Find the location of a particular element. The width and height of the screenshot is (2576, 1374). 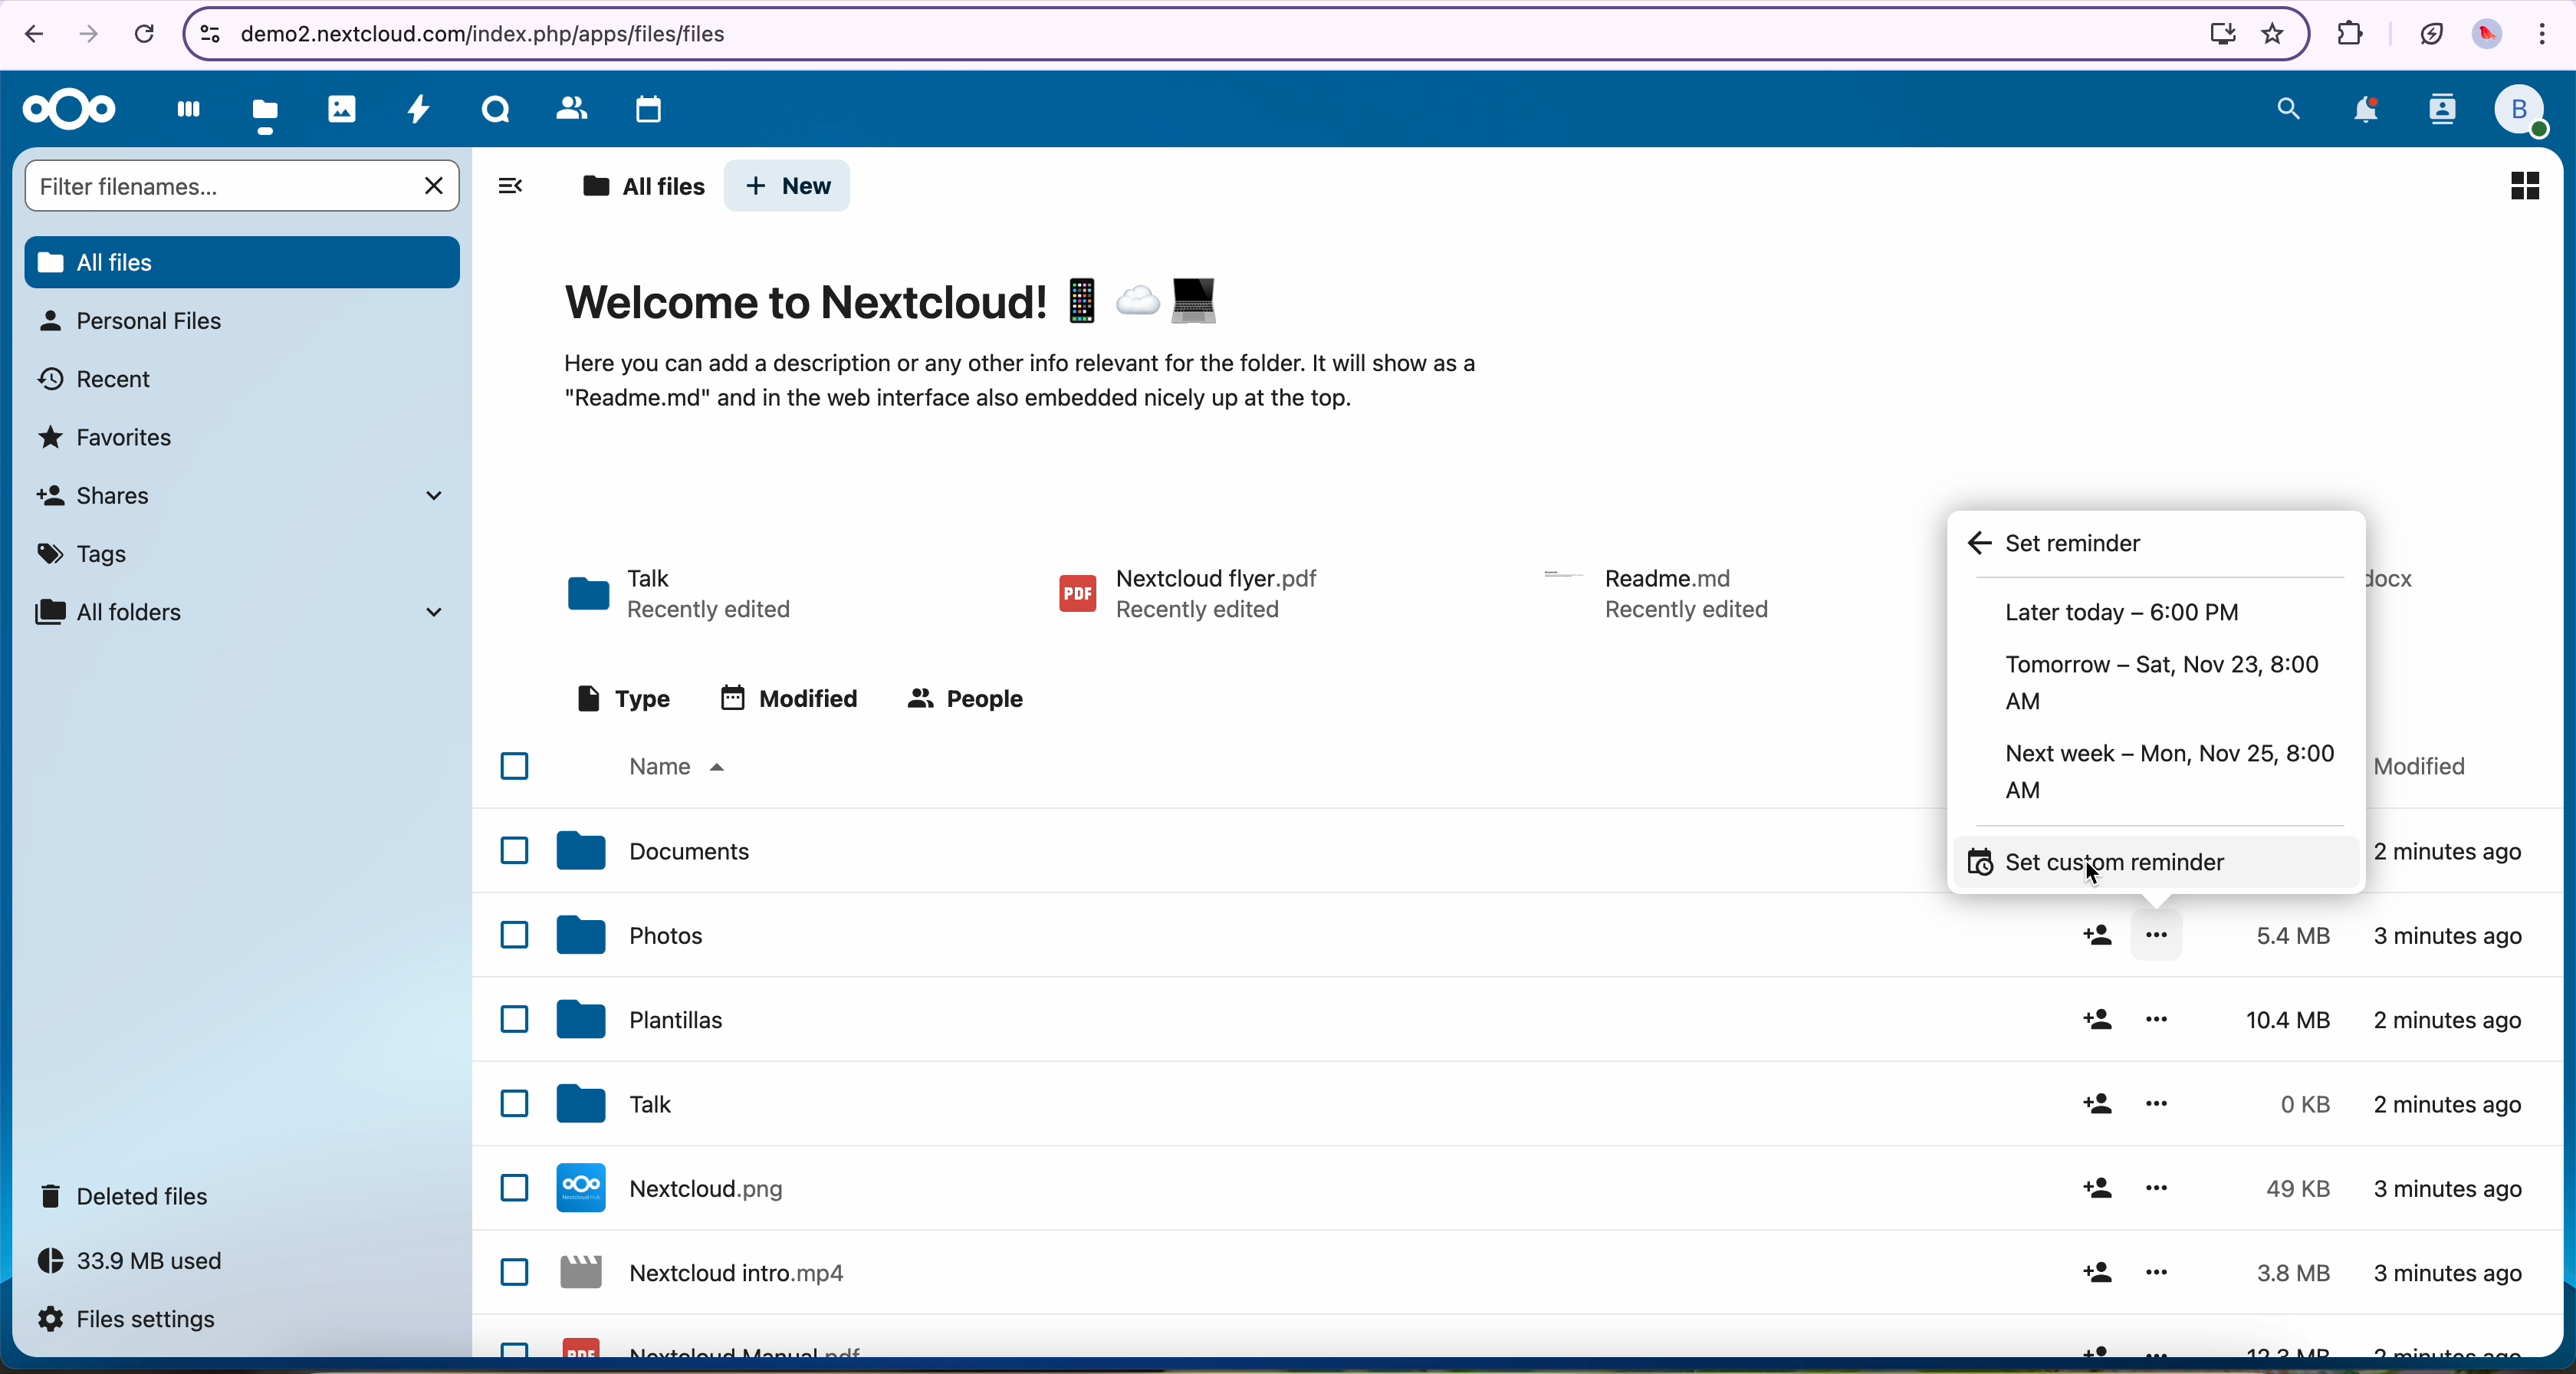

new button is located at coordinates (792, 186).